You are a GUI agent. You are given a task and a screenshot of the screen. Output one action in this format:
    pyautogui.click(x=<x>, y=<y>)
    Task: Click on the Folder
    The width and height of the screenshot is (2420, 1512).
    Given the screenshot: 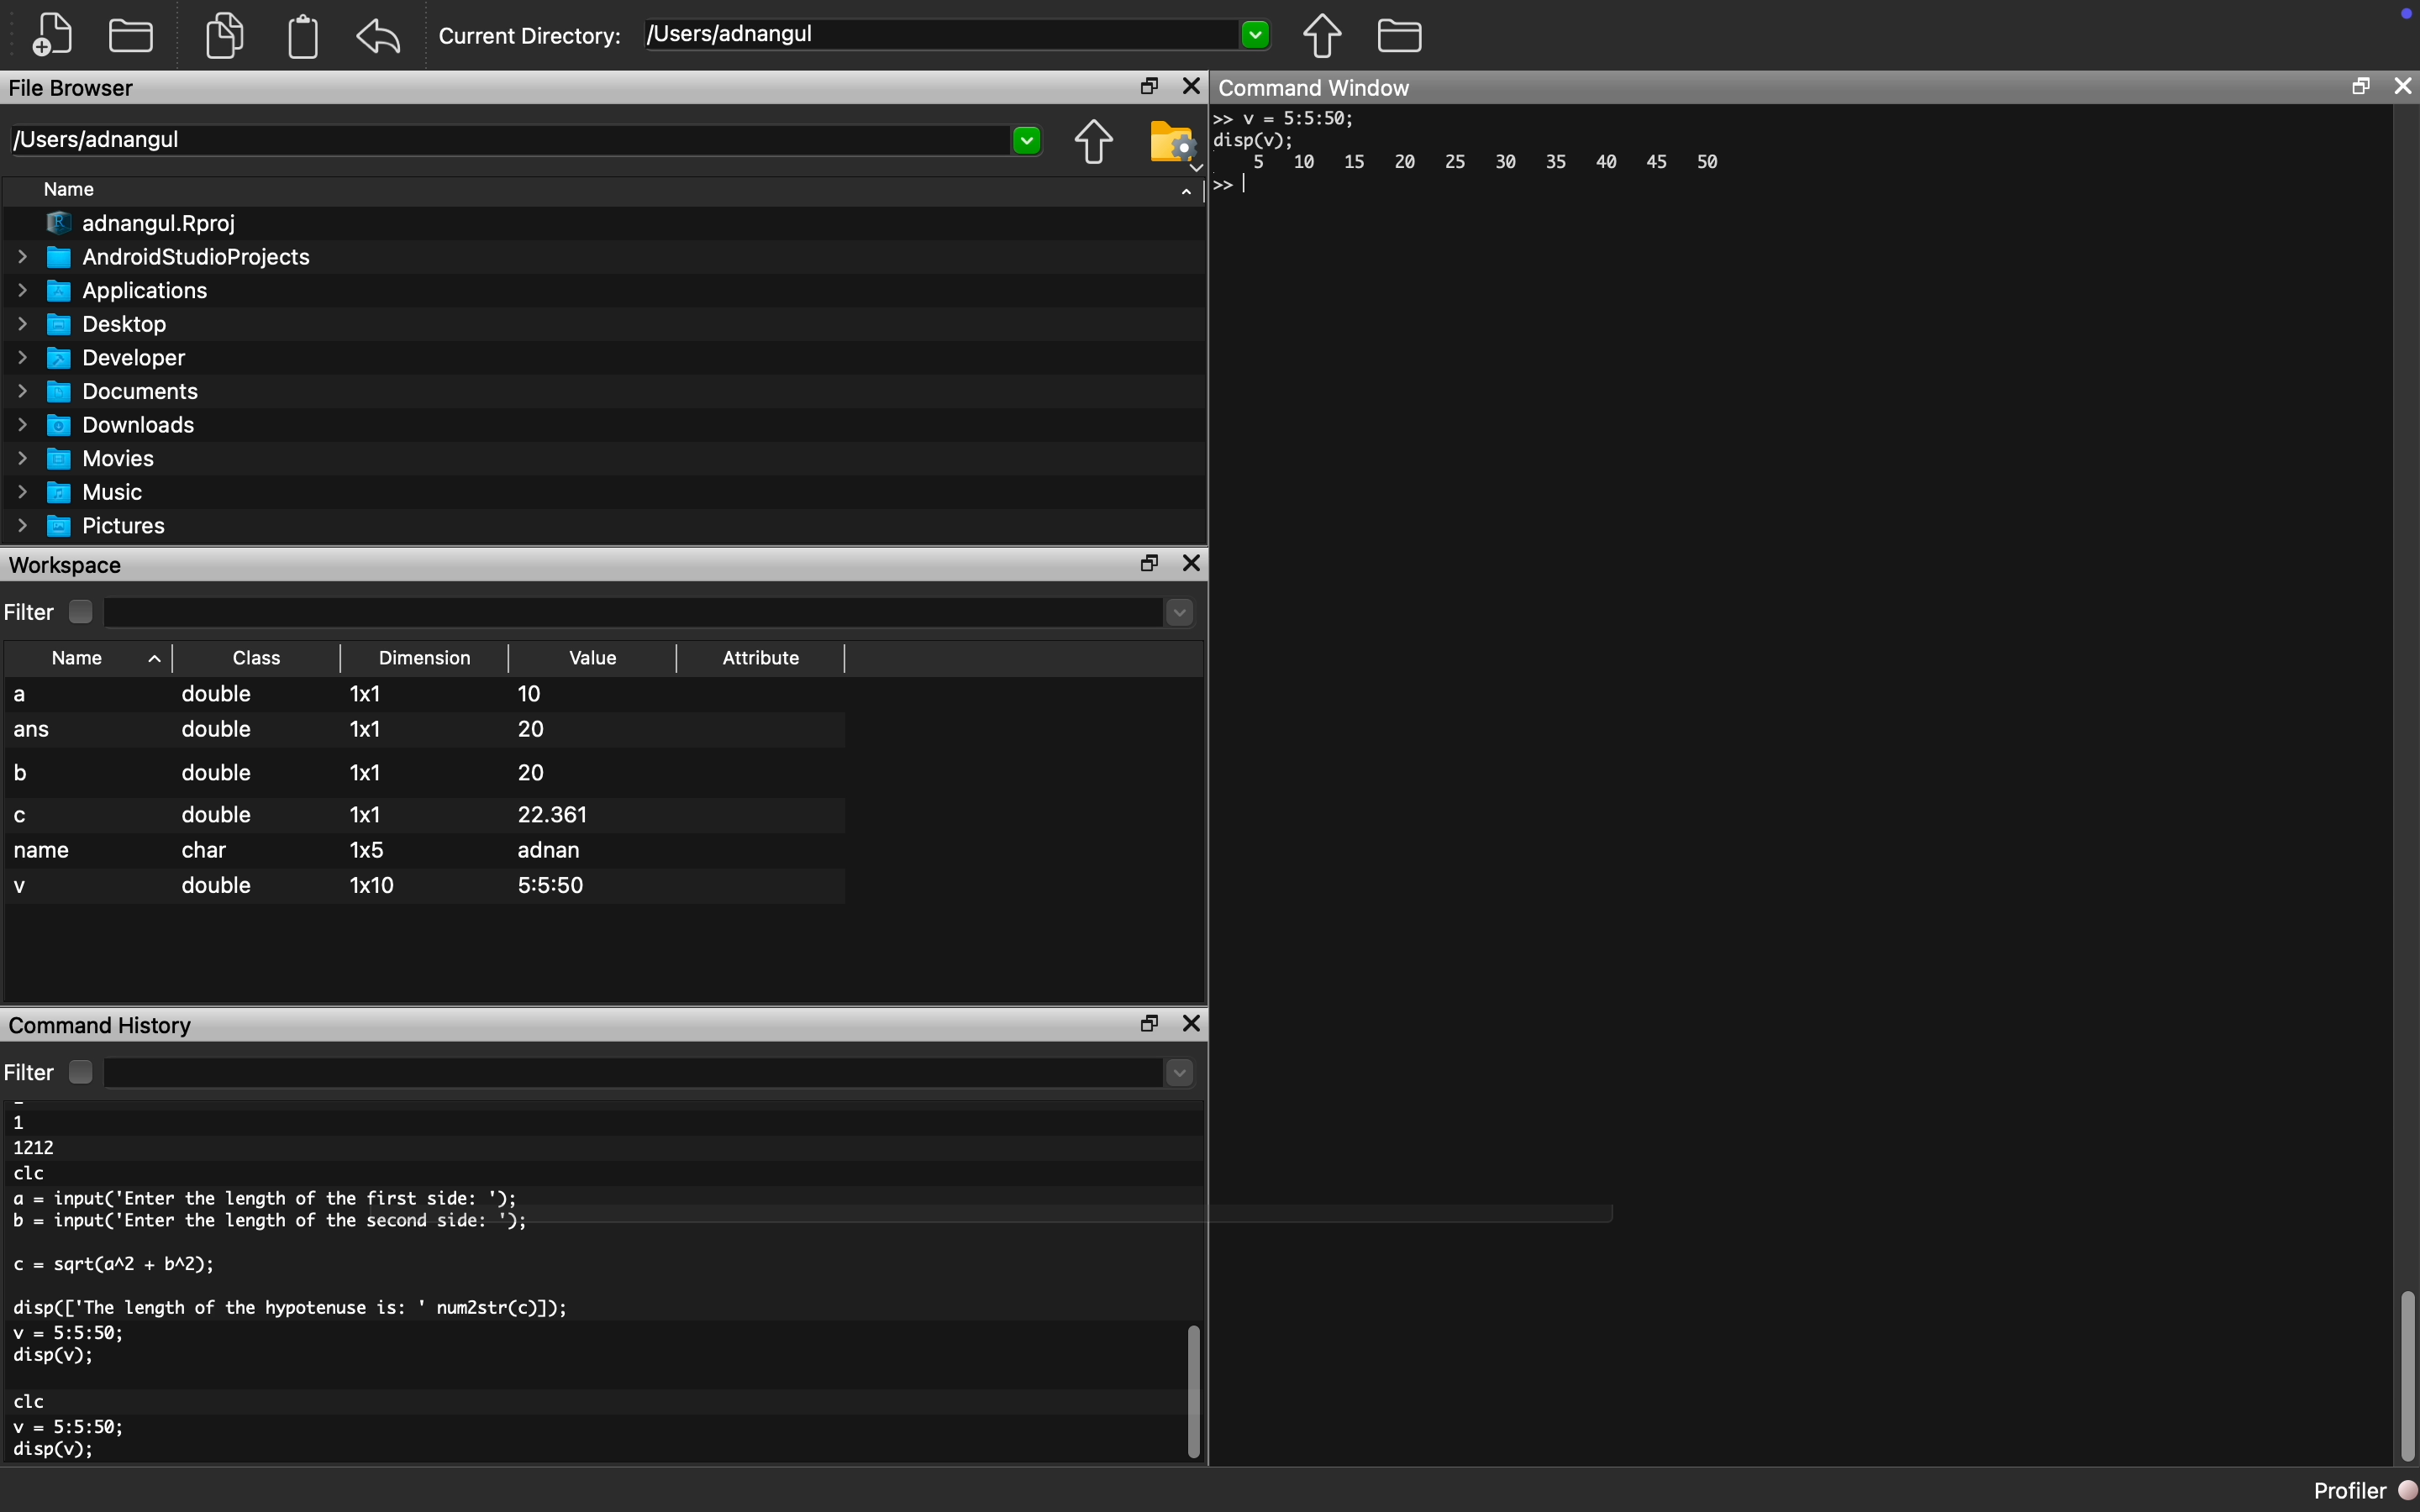 What is the action you would take?
    pyautogui.click(x=1402, y=36)
    